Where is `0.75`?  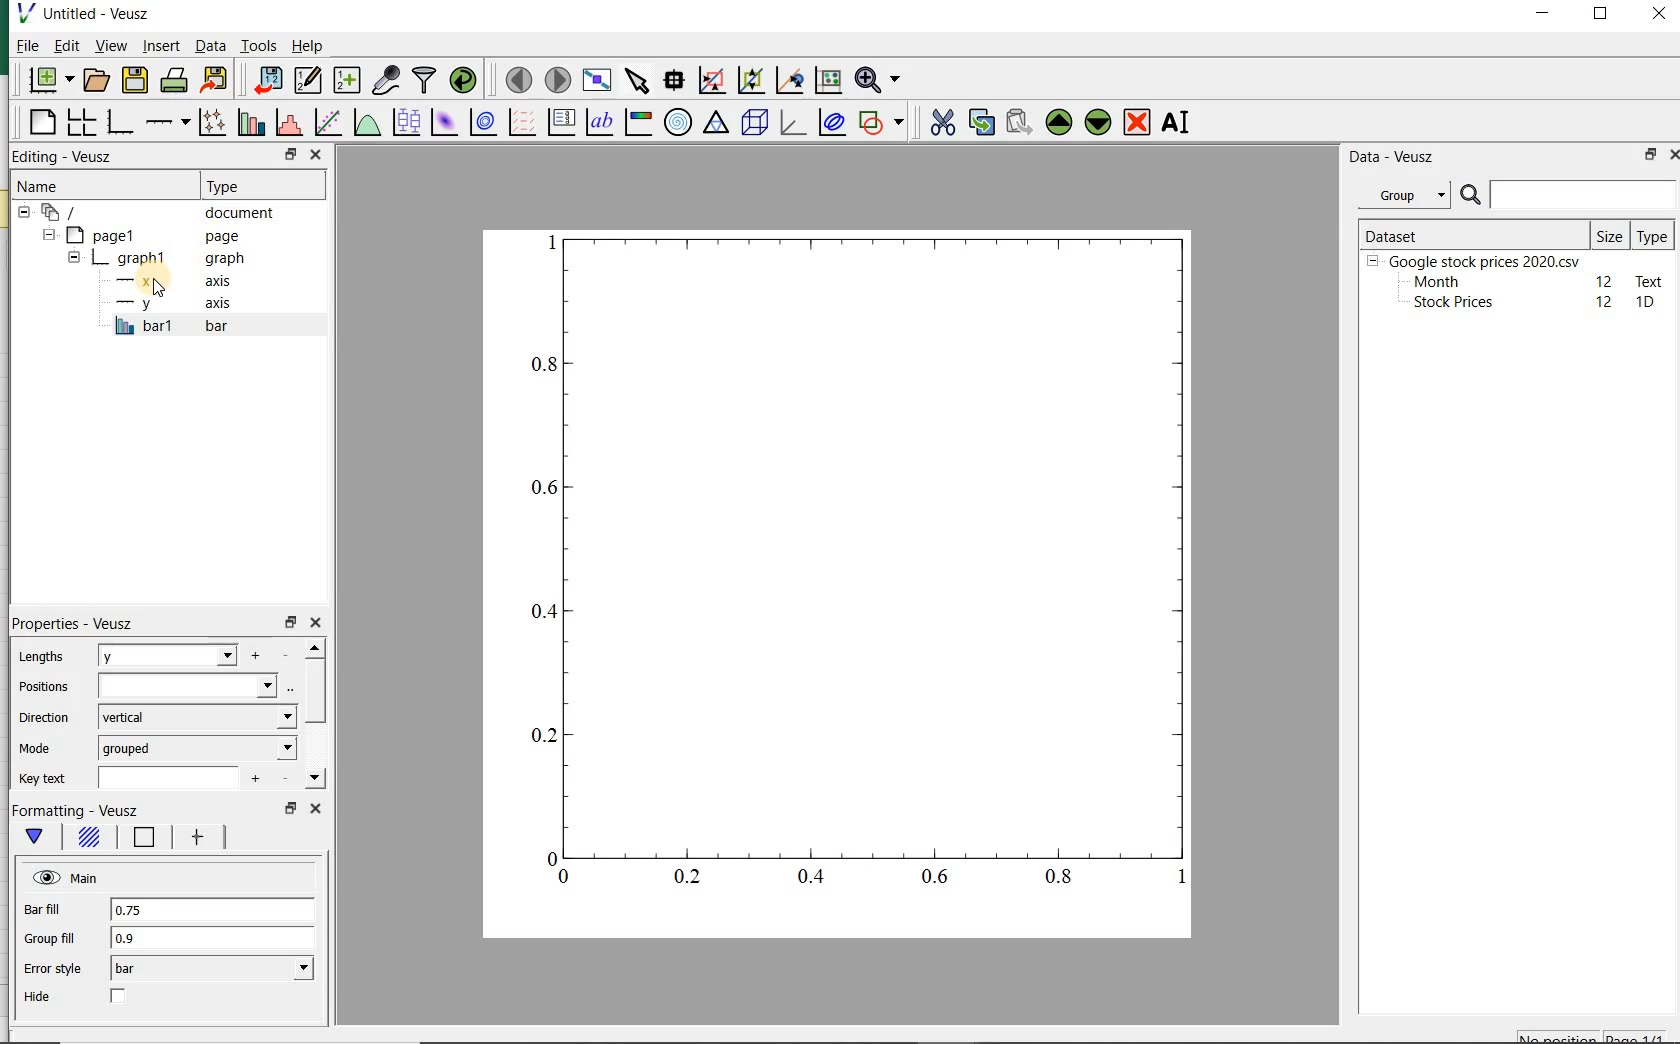
0.75 is located at coordinates (215, 913).